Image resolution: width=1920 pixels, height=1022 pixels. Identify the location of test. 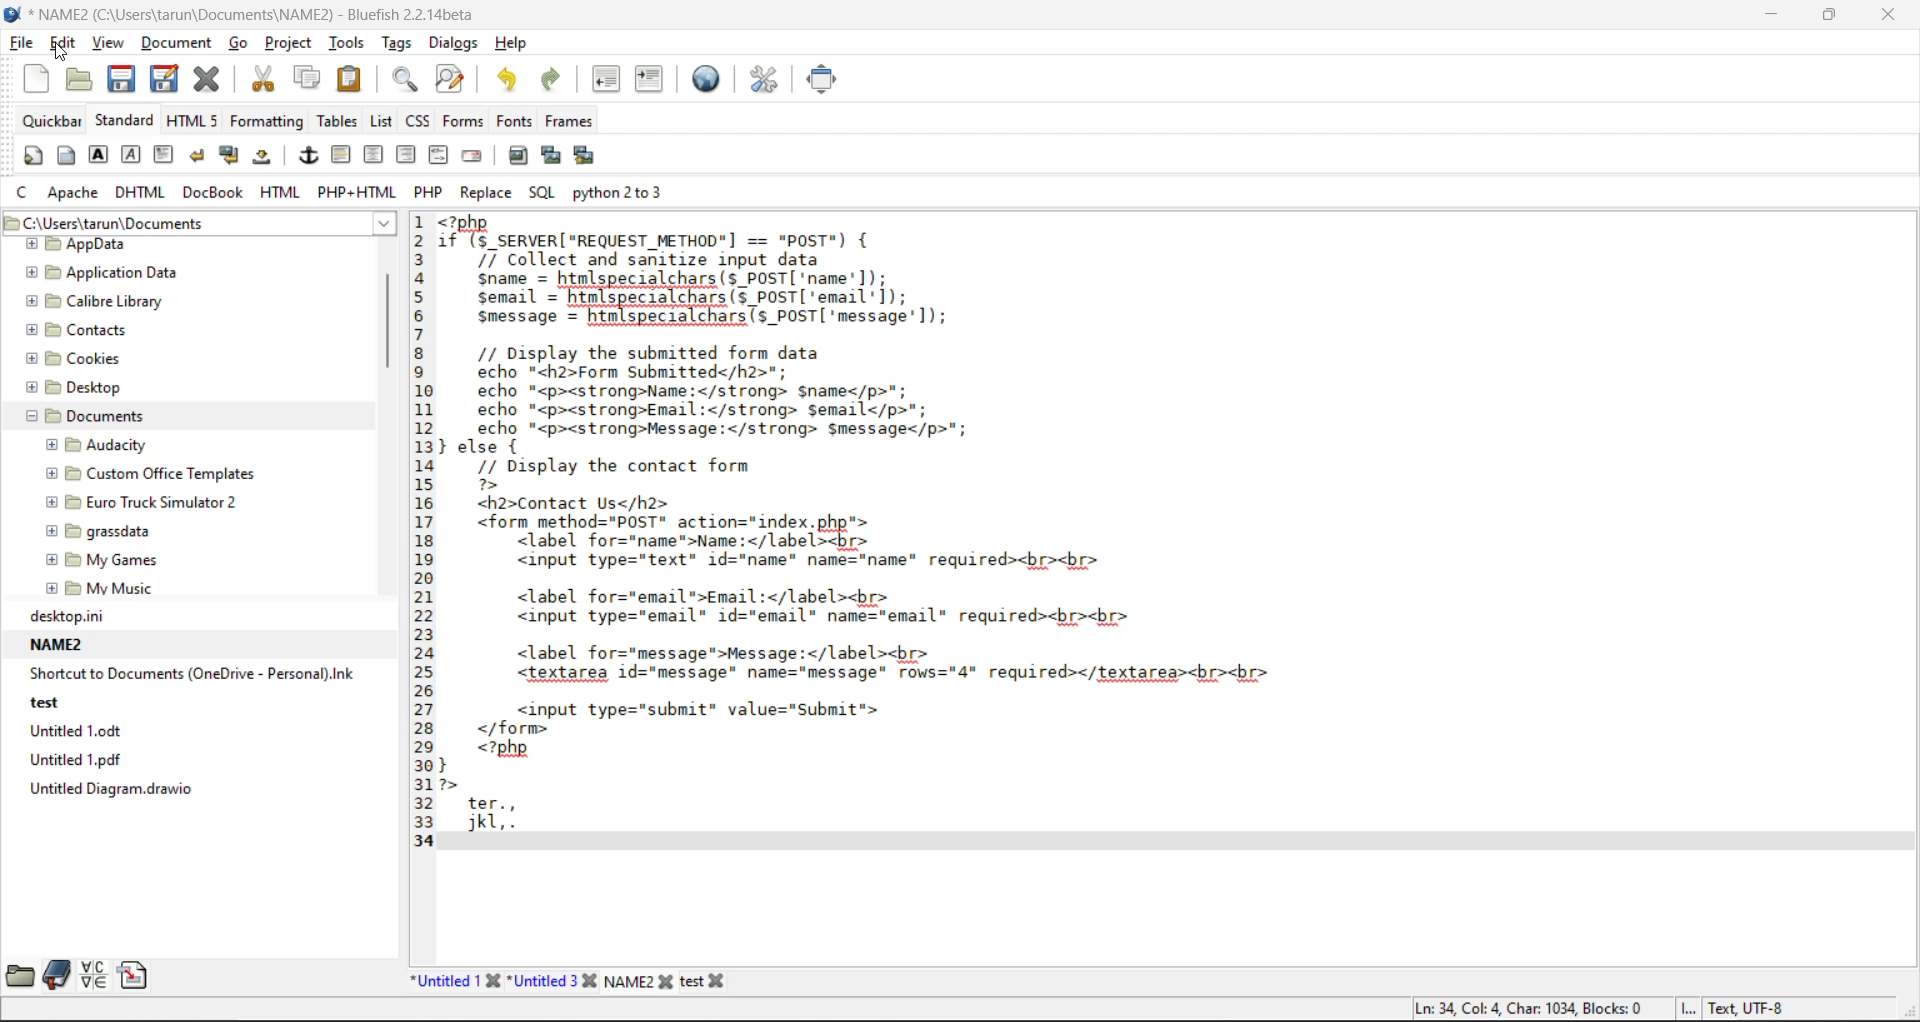
(46, 702).